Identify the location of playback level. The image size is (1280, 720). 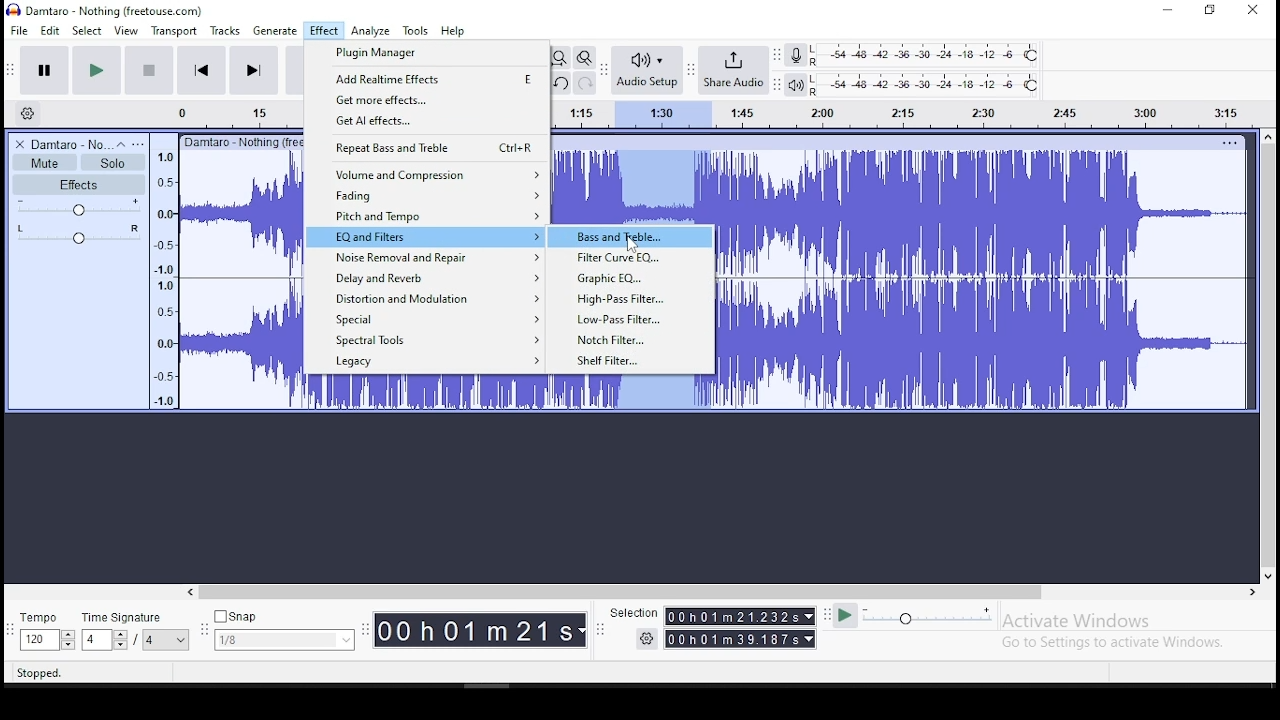
(926, 85).